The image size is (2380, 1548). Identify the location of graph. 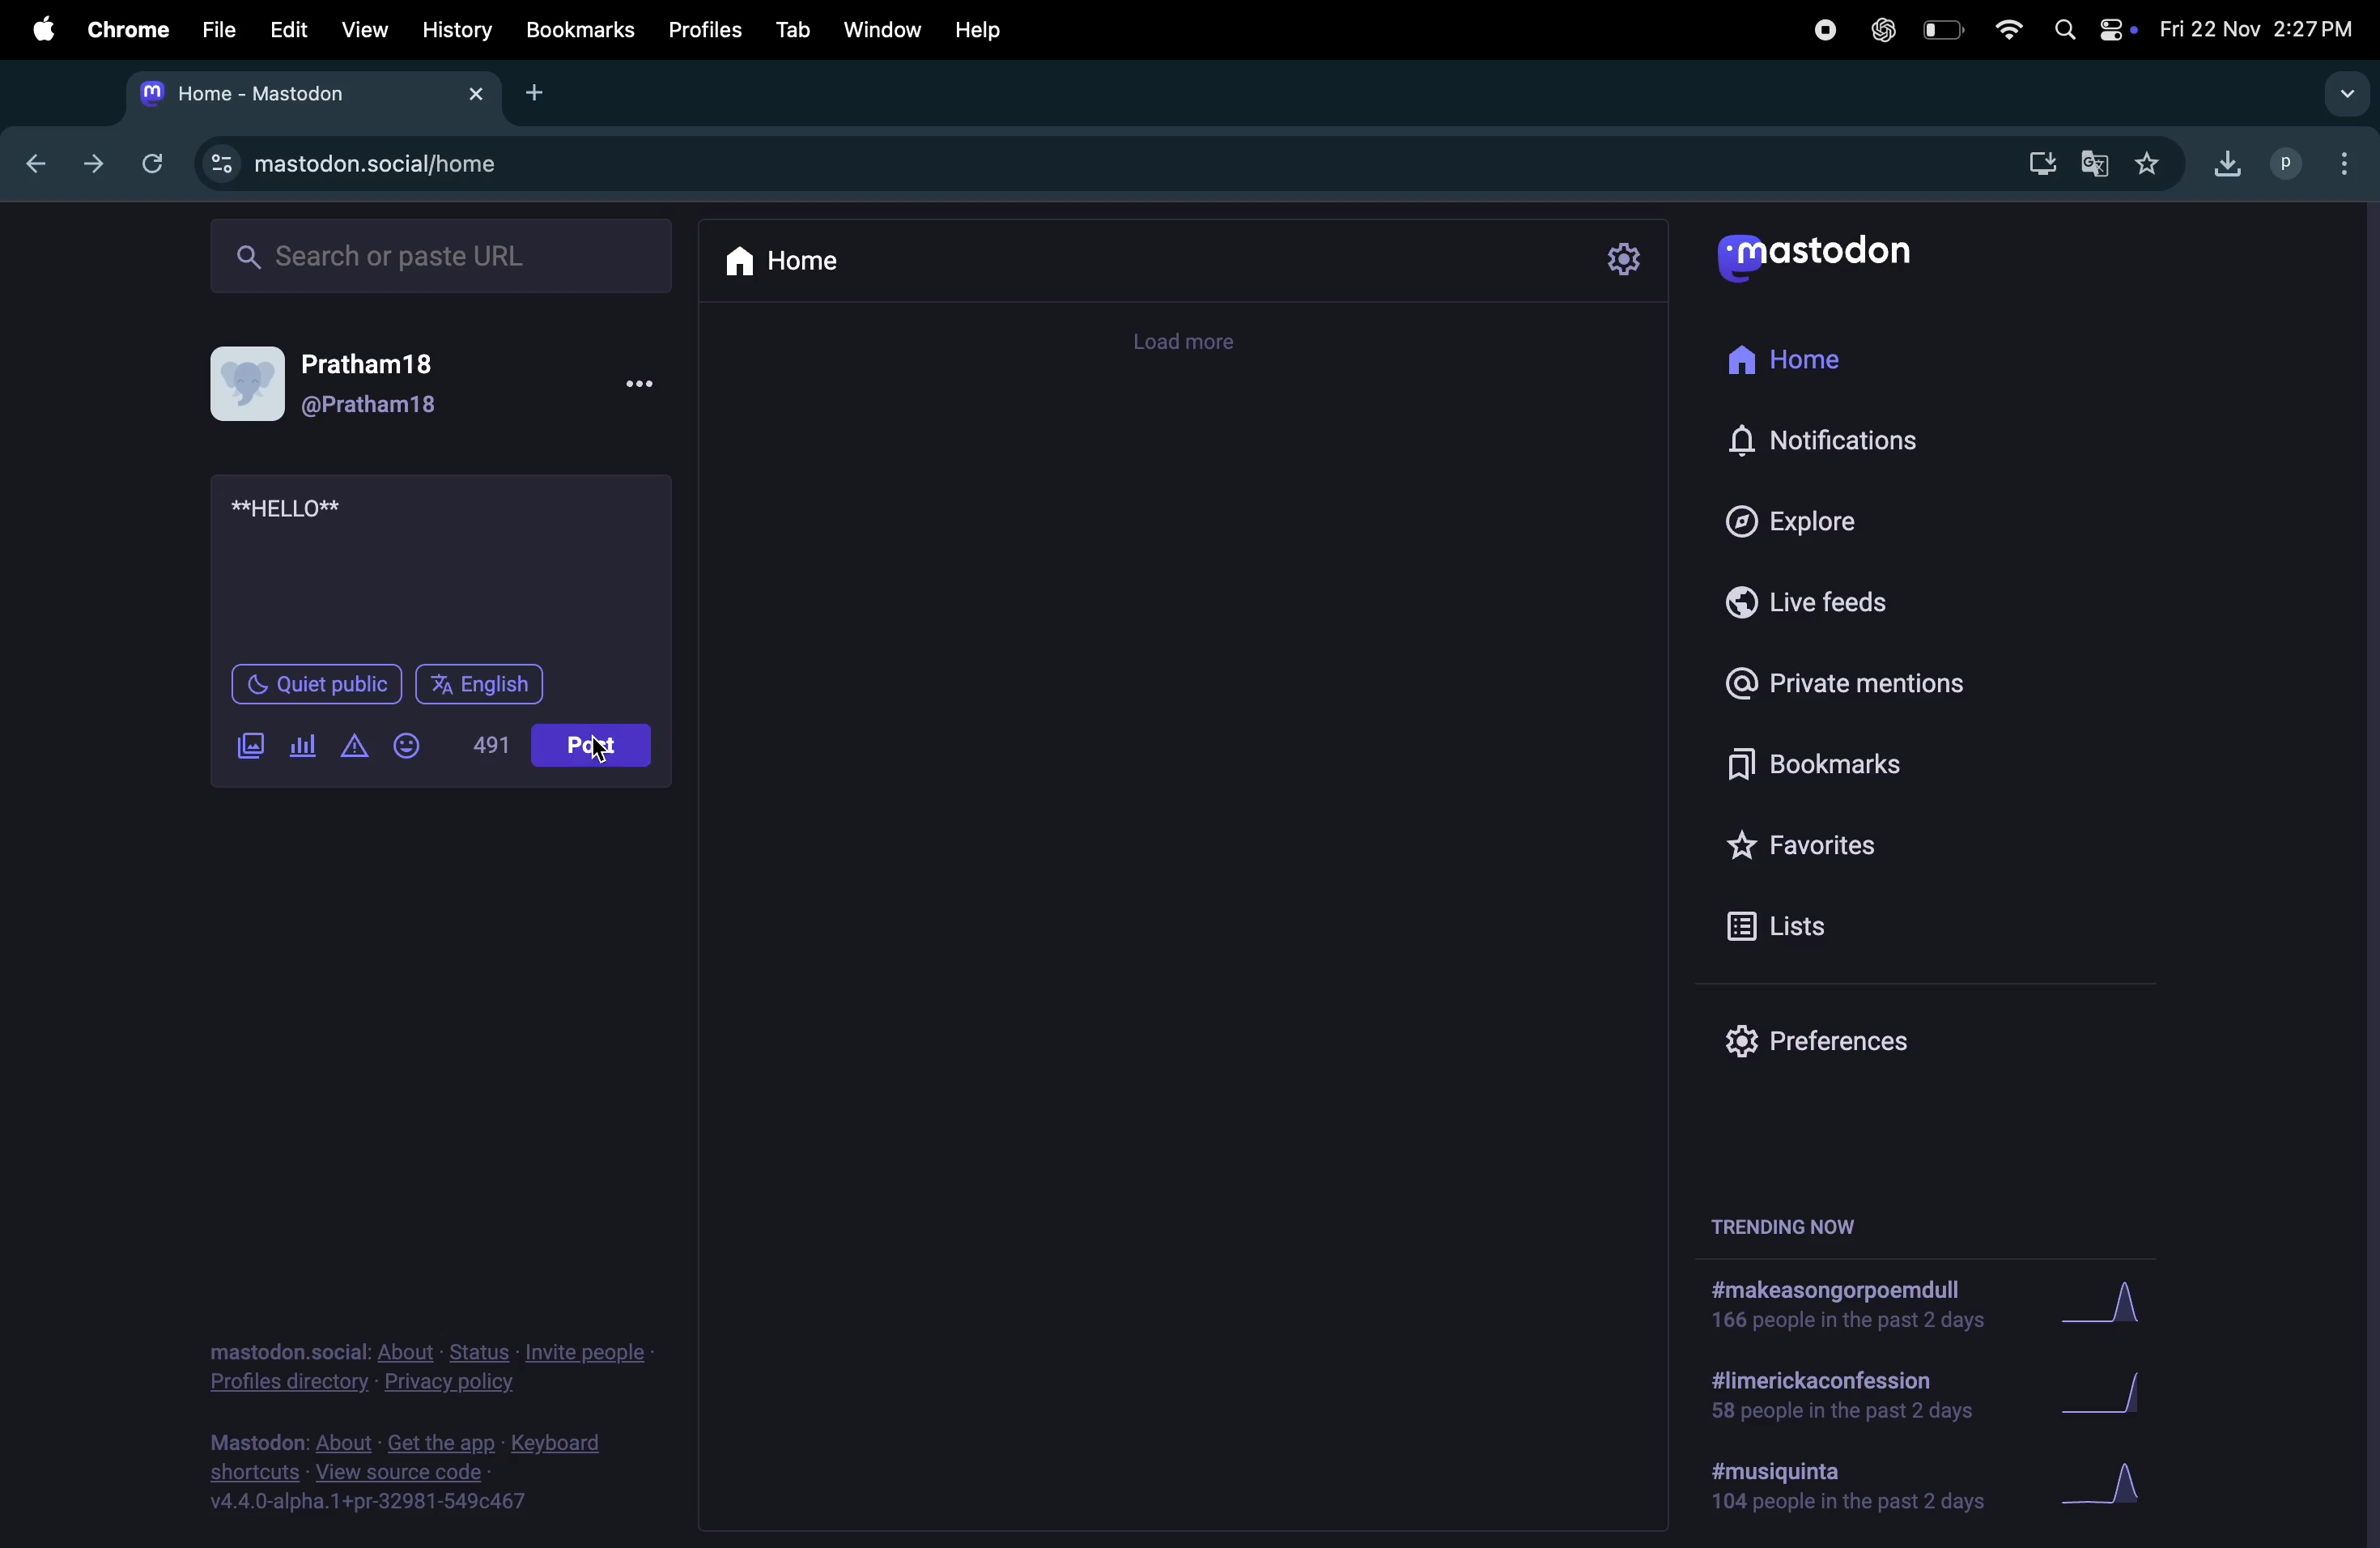
(2126, 1388).